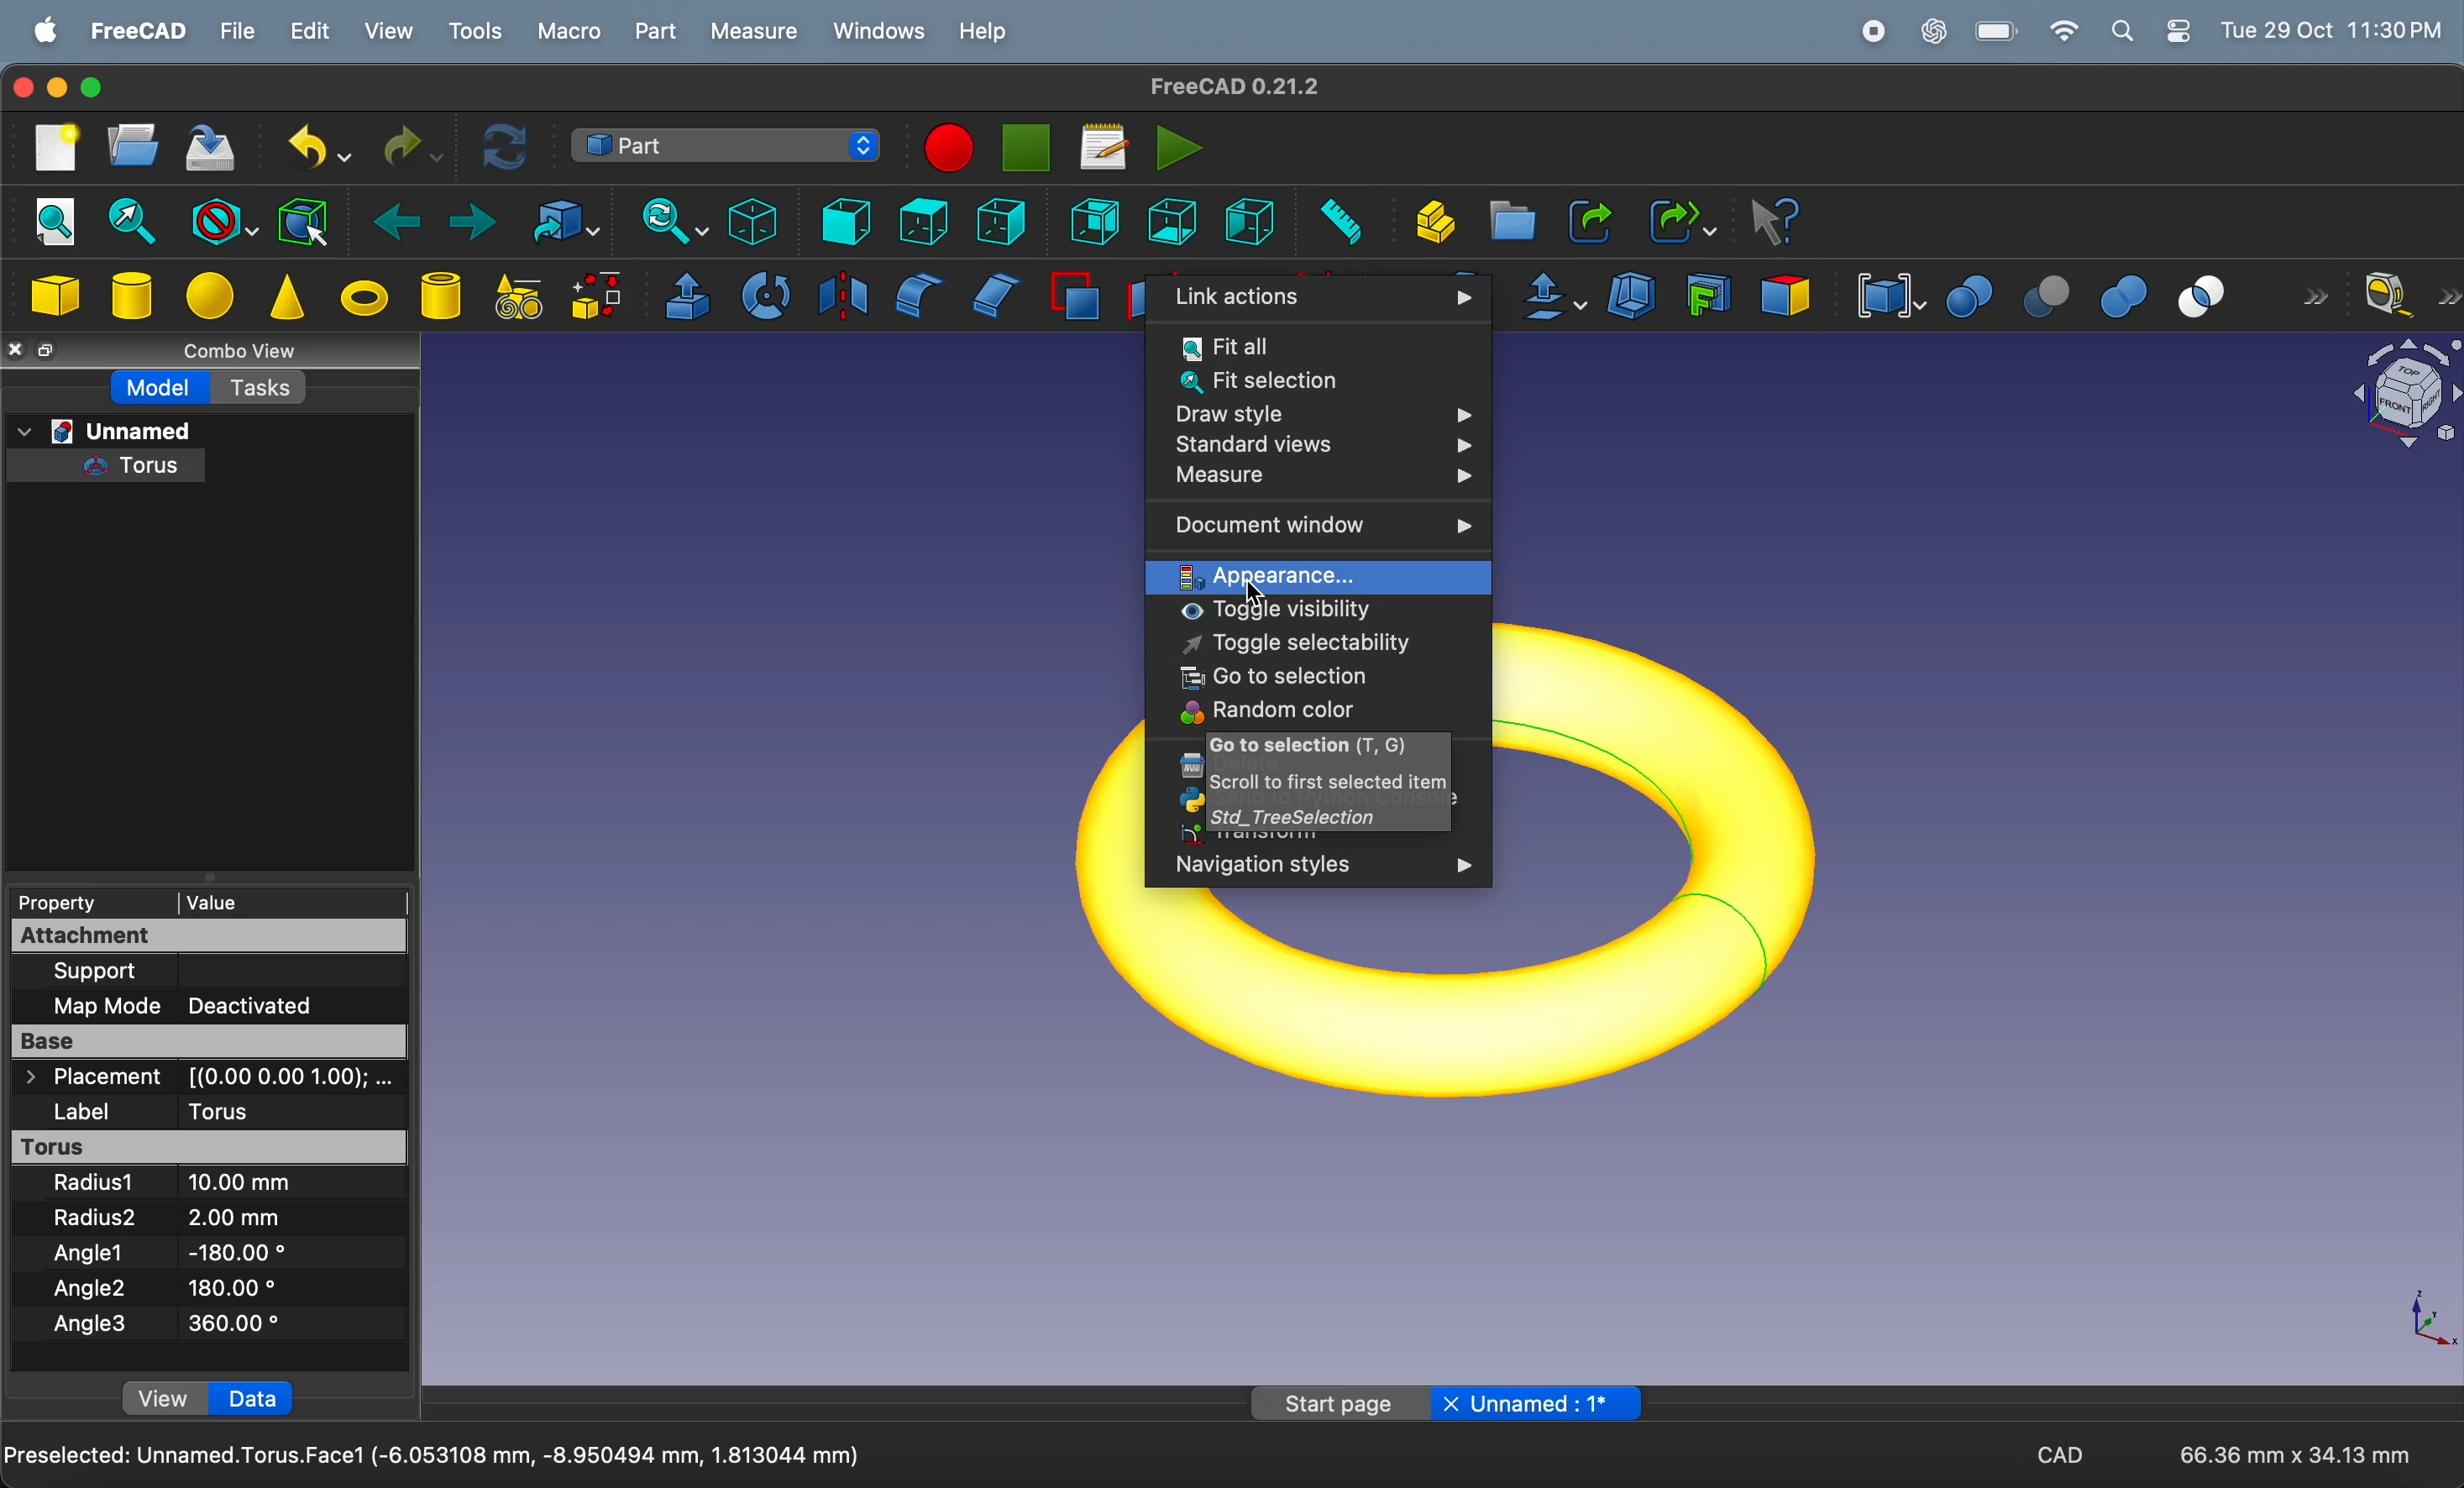 Image resolution: width=2464 pixels, height=1488 pixels. I want to click on cube, so click(59, 295).